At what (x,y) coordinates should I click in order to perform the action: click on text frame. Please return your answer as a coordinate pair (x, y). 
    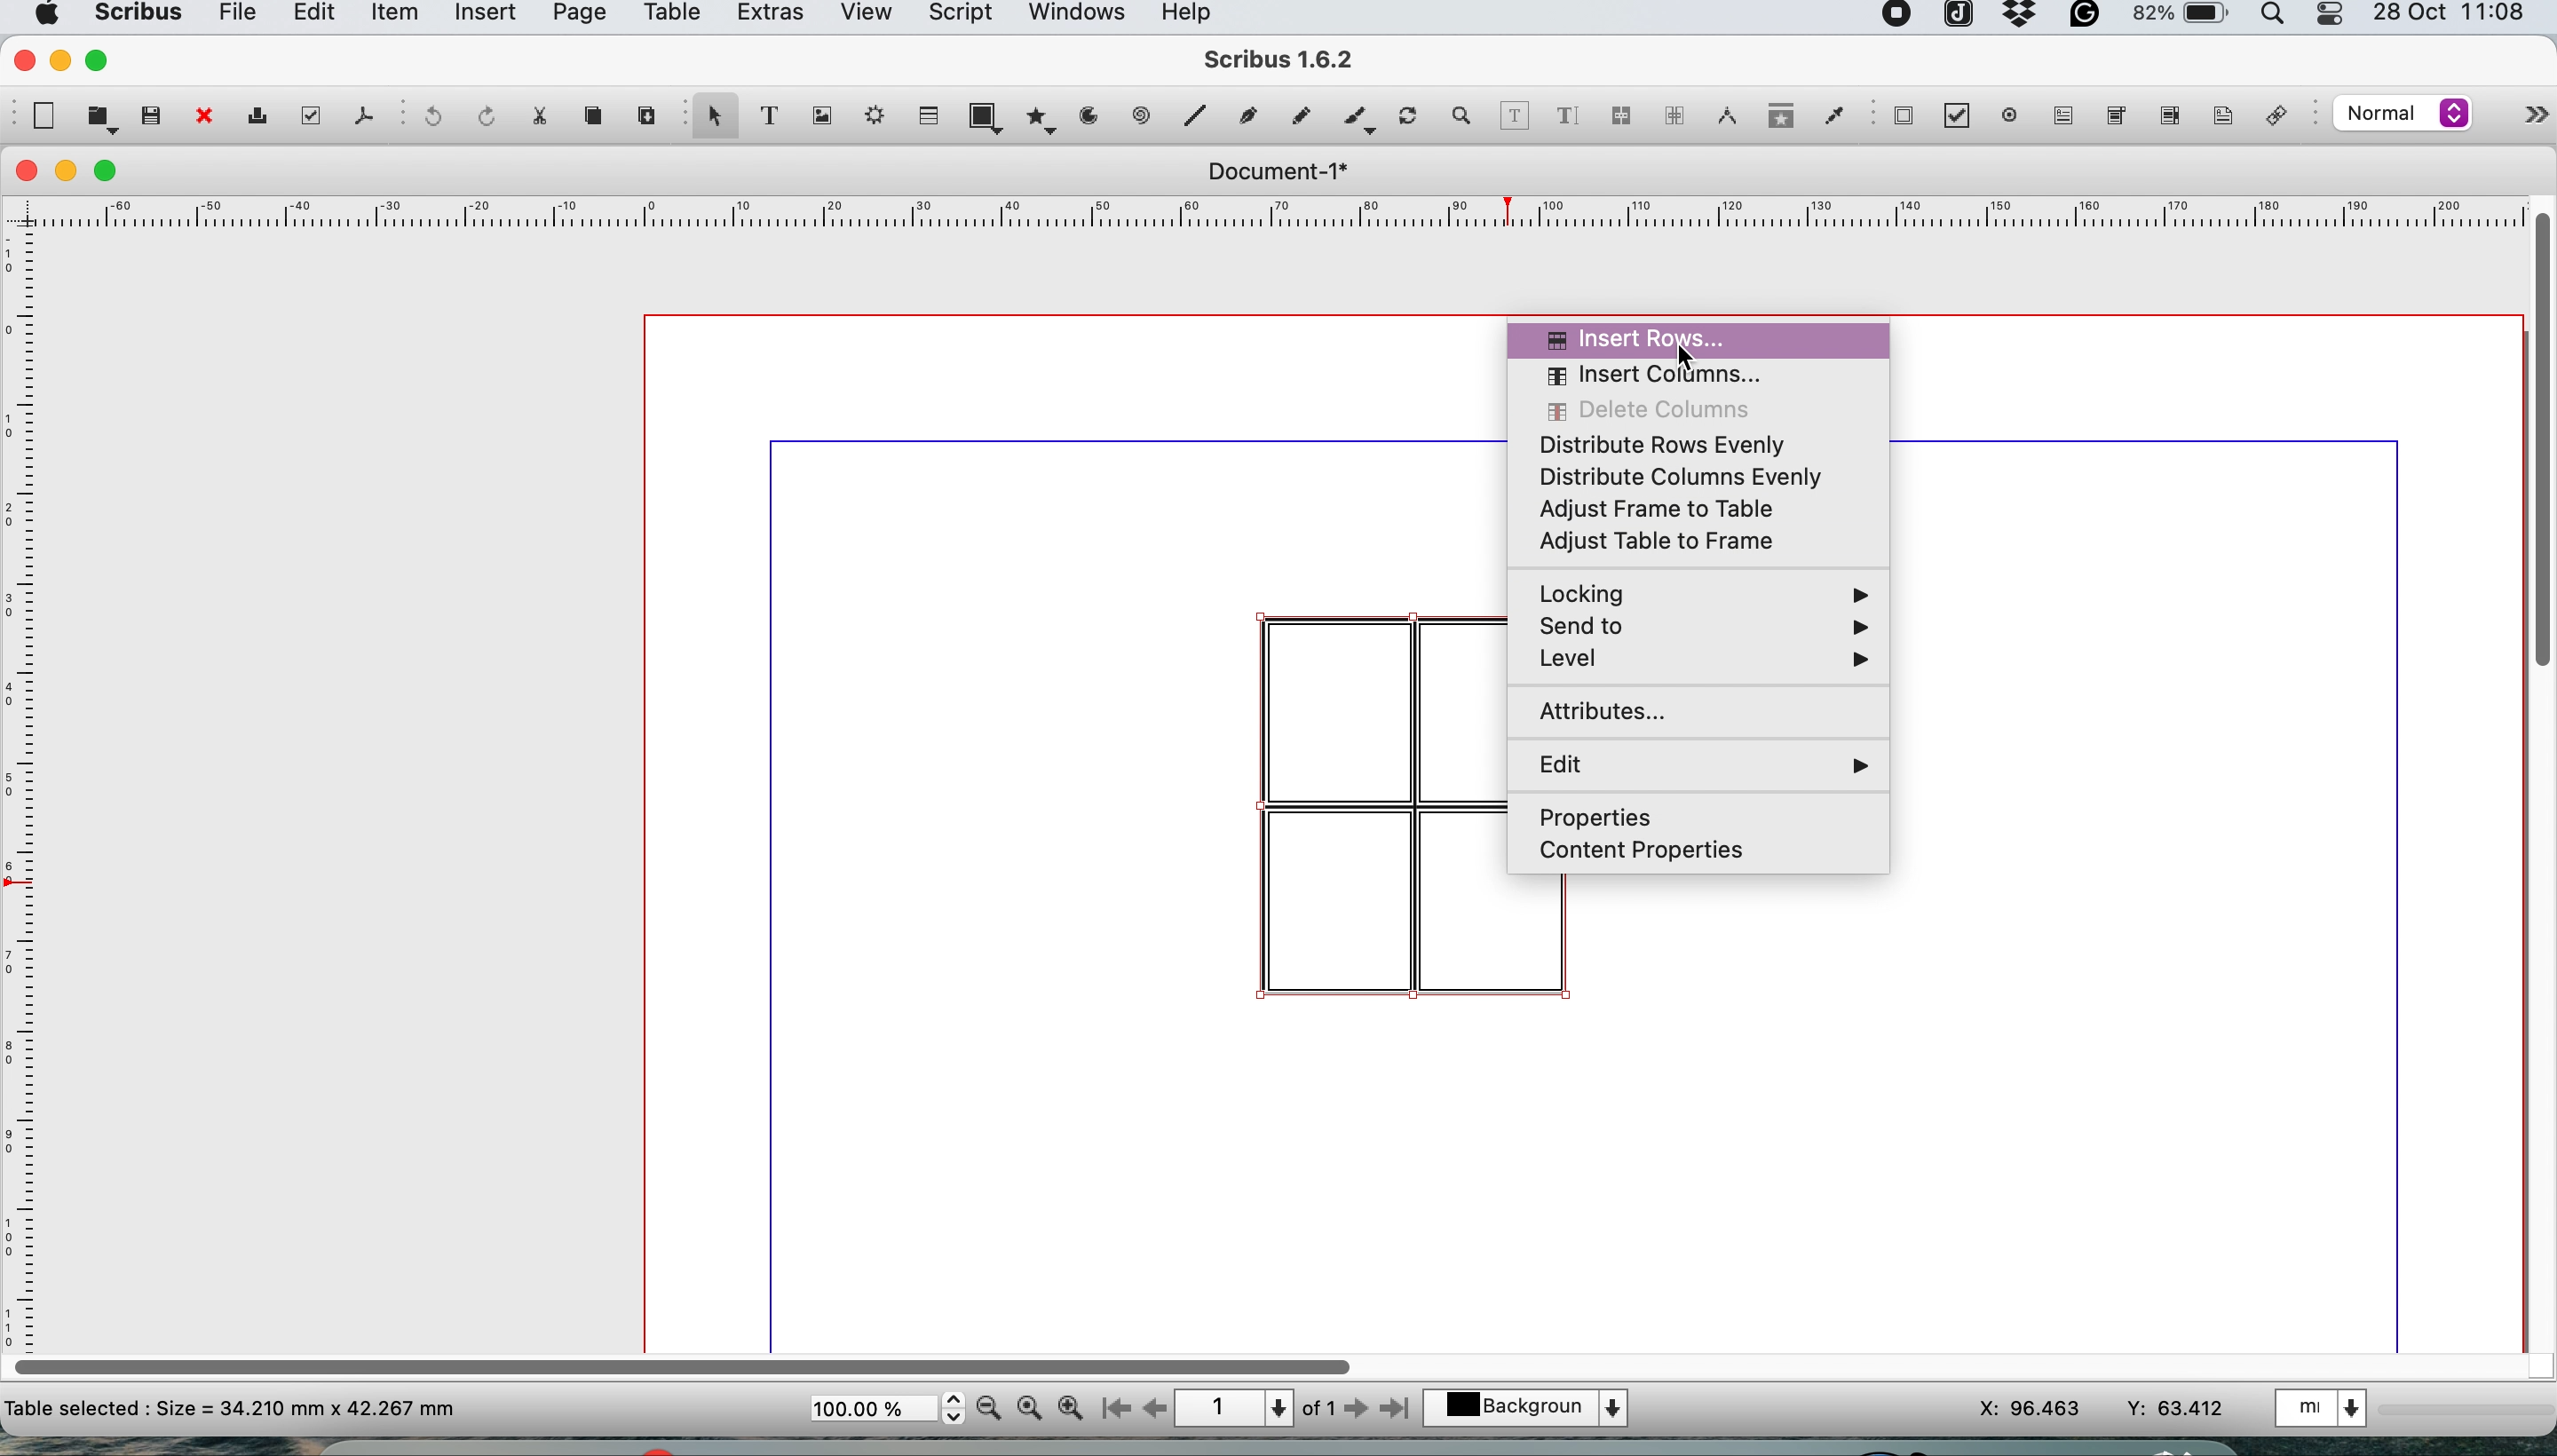
    Looking at the image, I should click on (767, 119).